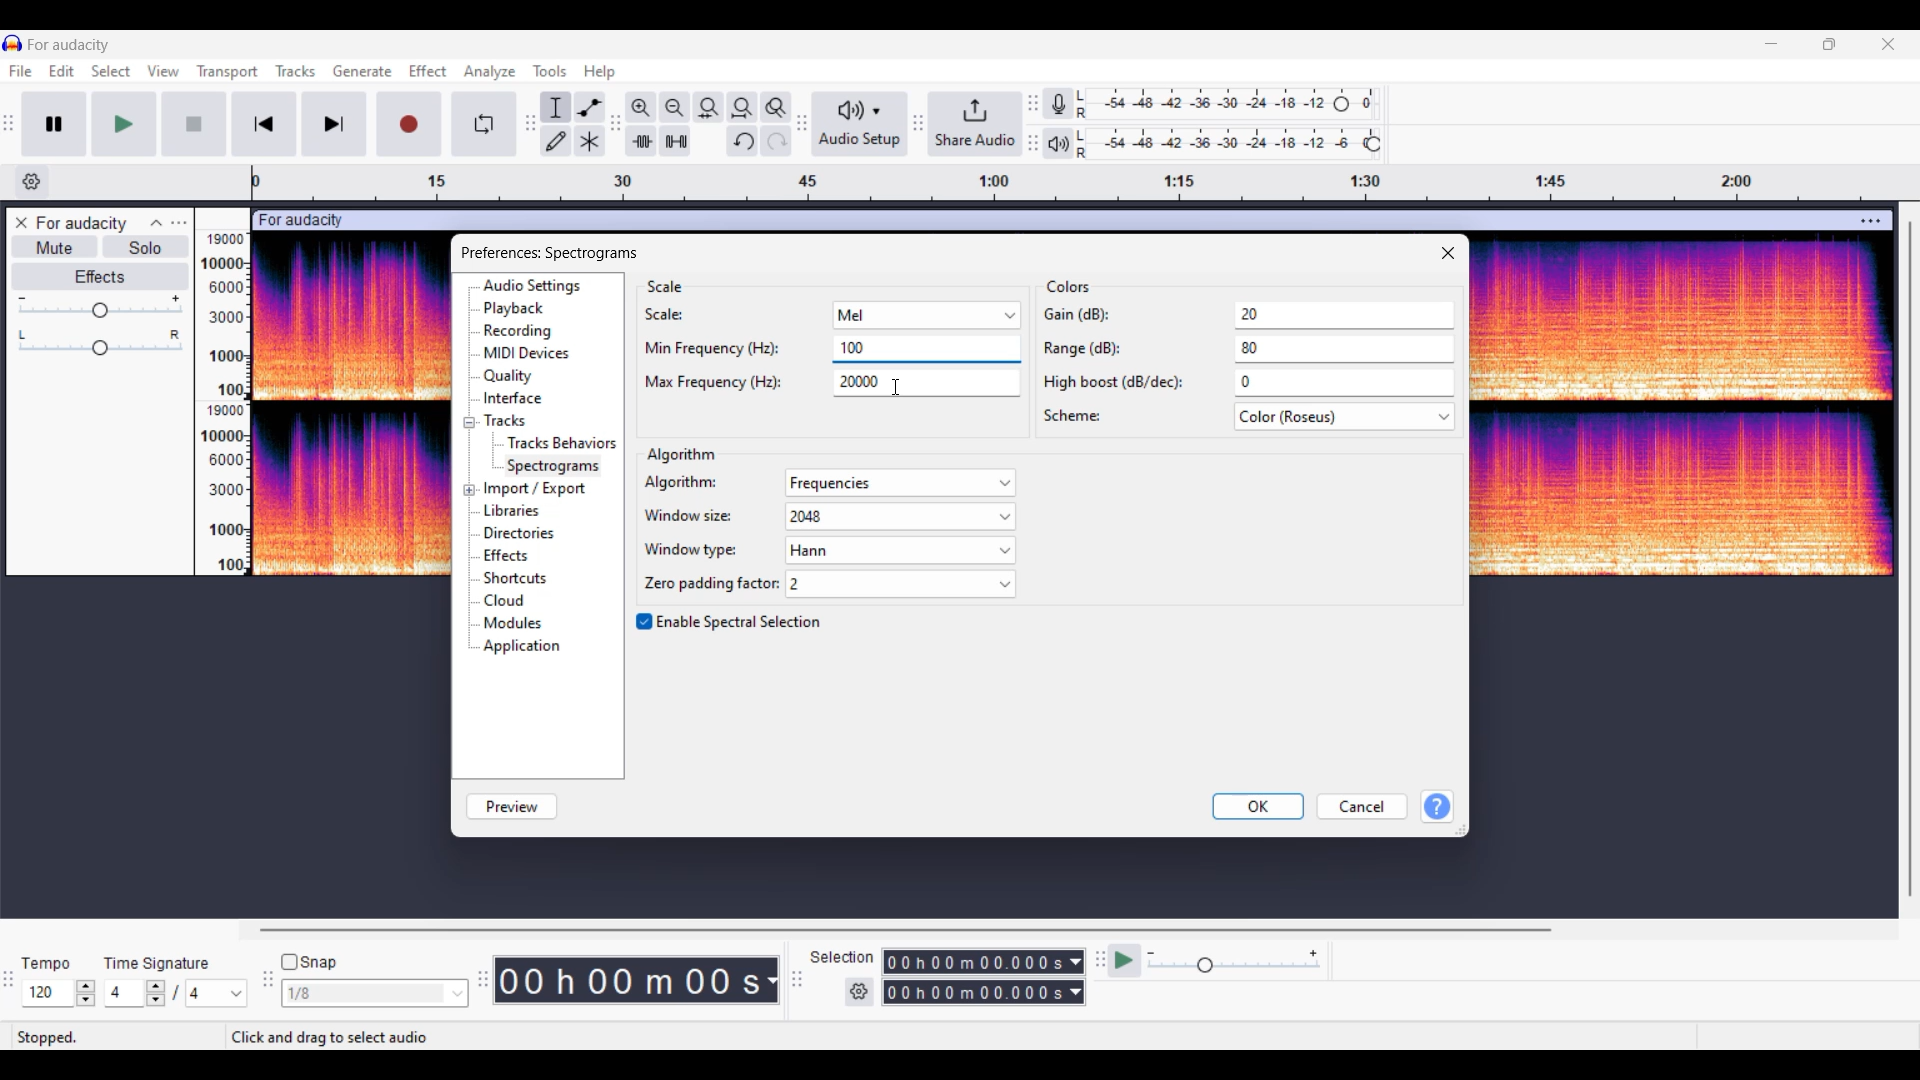 The width and height of the screenshot is (1920, 1080). Describe the element at coordinates (363, 71) in the screenshot. I see `Generate menu` at that location.